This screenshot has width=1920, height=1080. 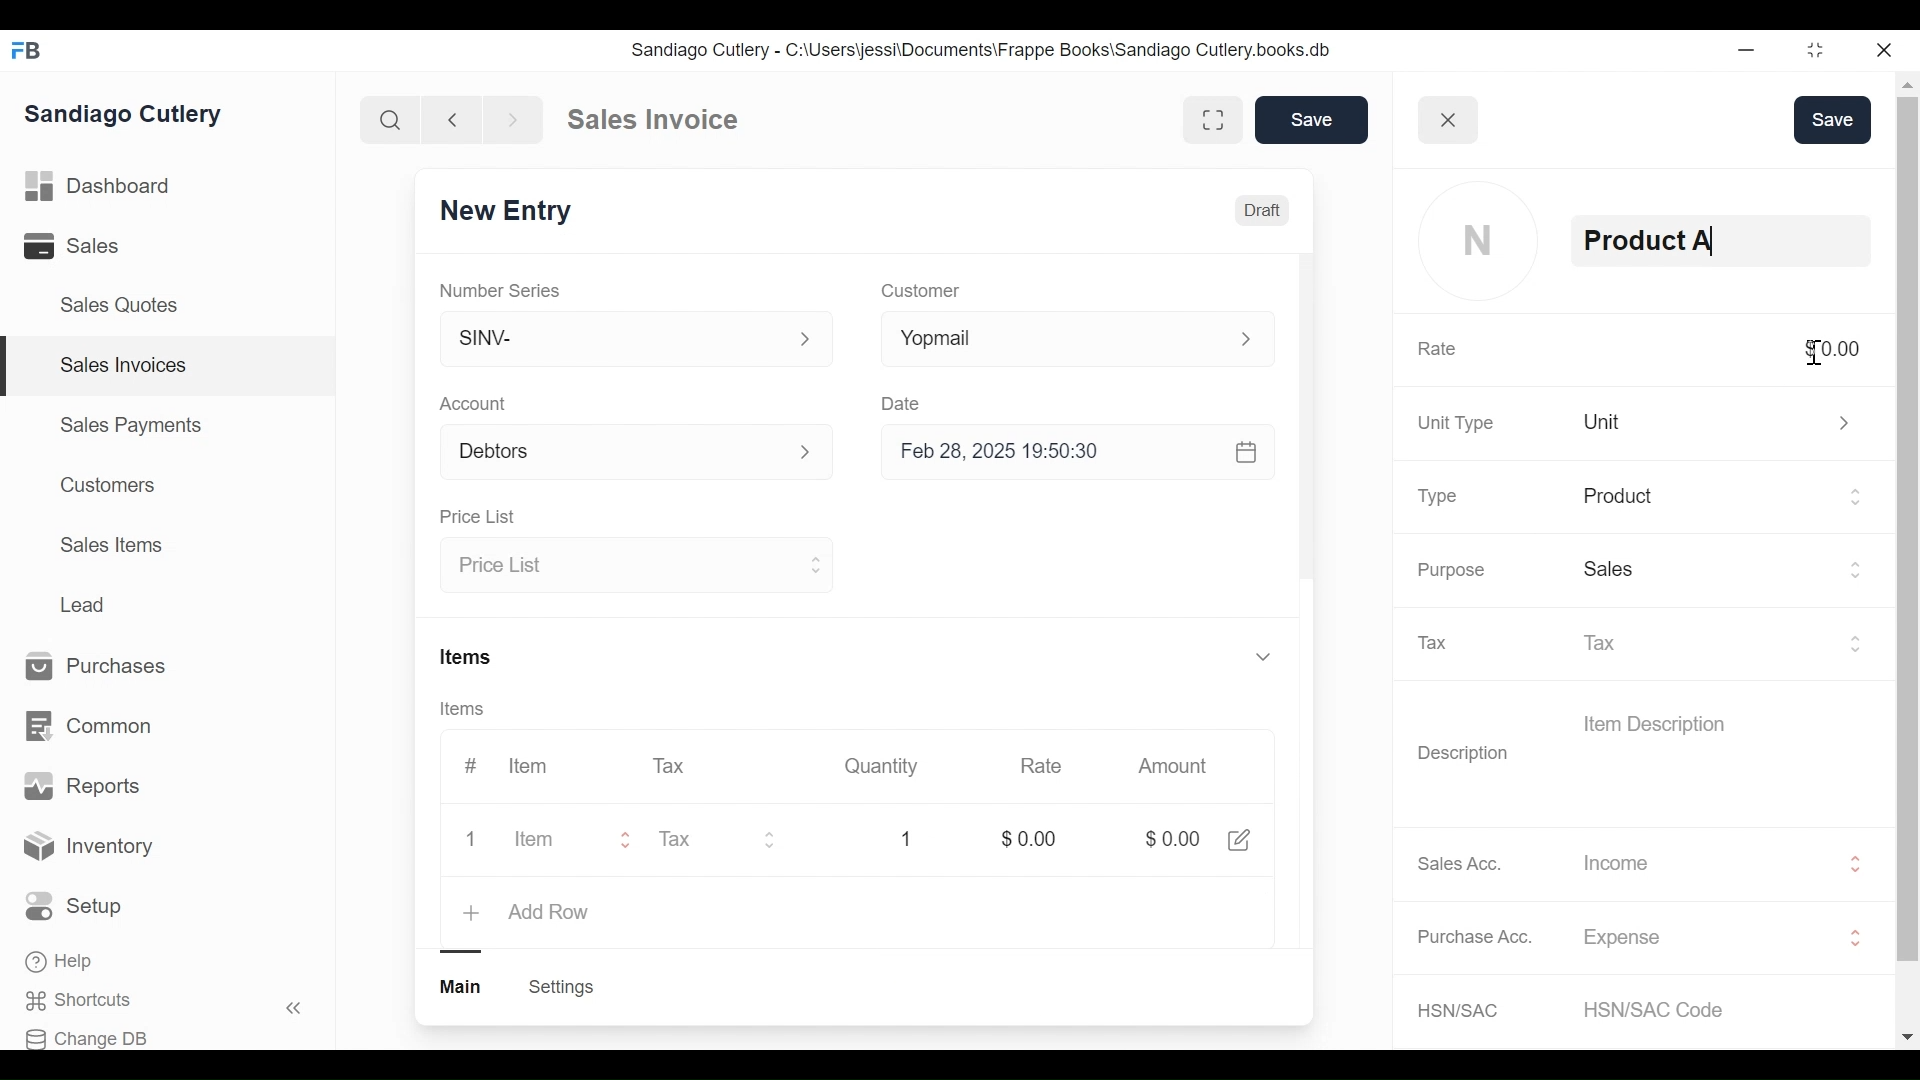 What do you see at coordinates (92, 727) in the screenshot?
I see `Common` at bounding box center [92, 727].